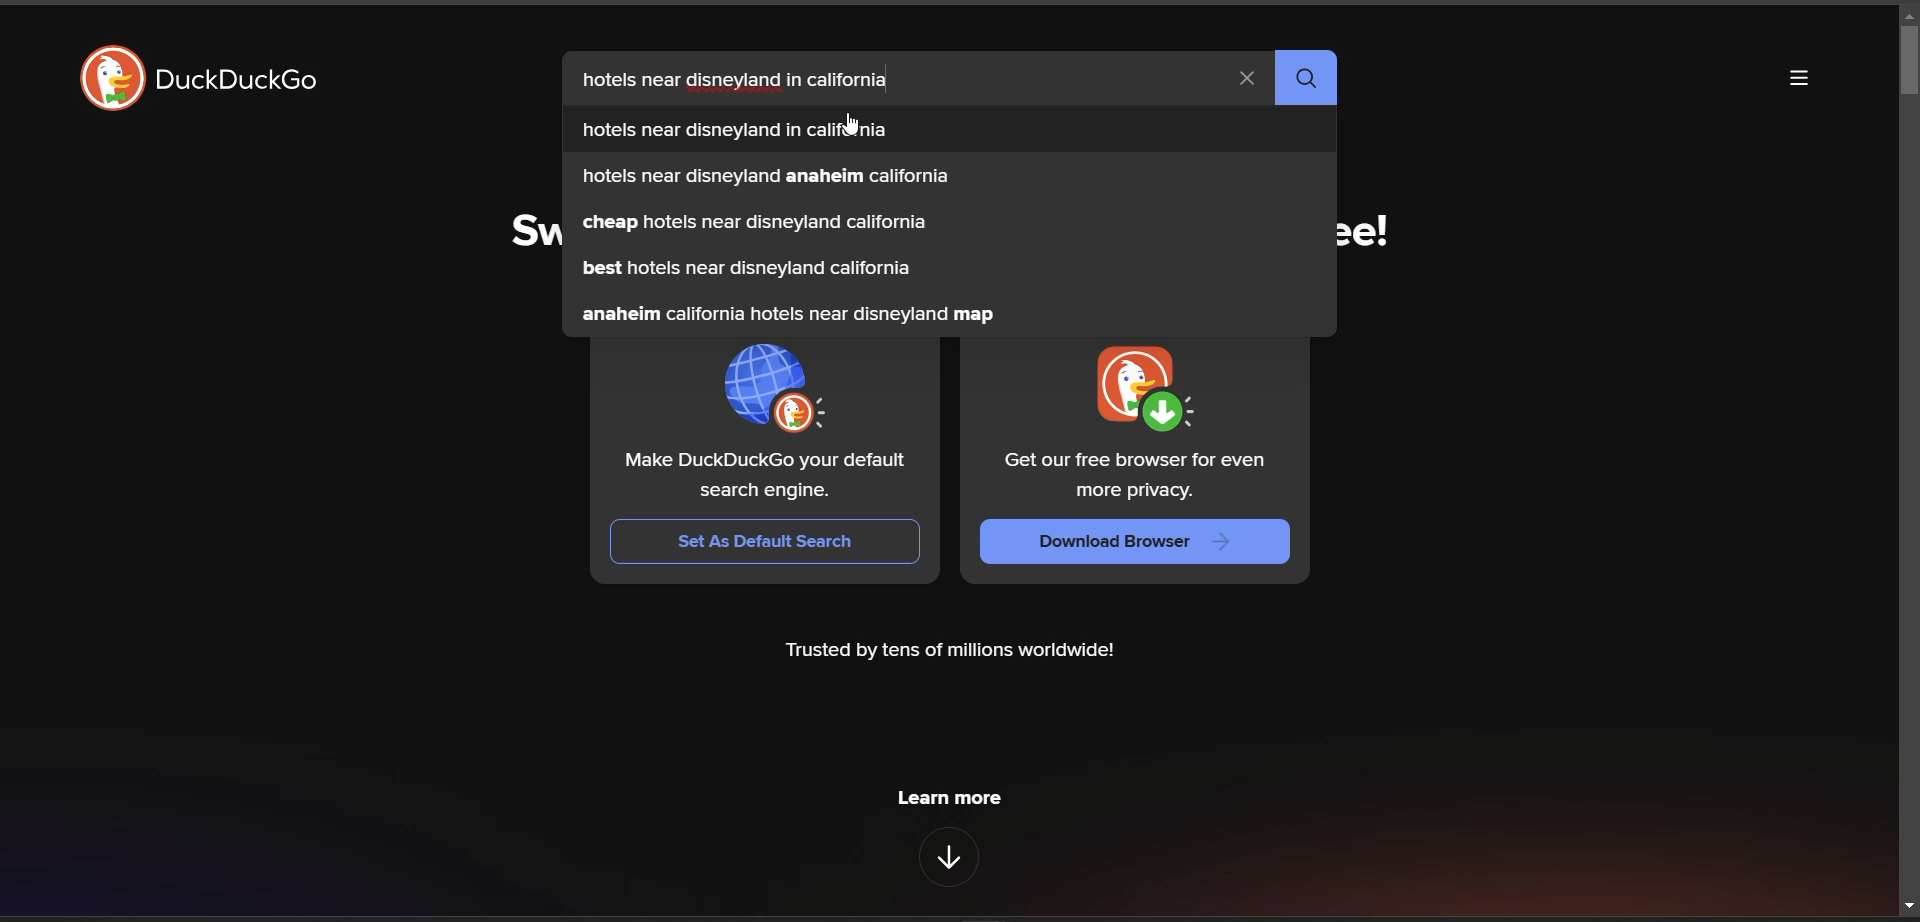 This screenshot has height=922, width=1920. Describe the element at coordinates (737, 130) in the screenshot. I see `` at that location.